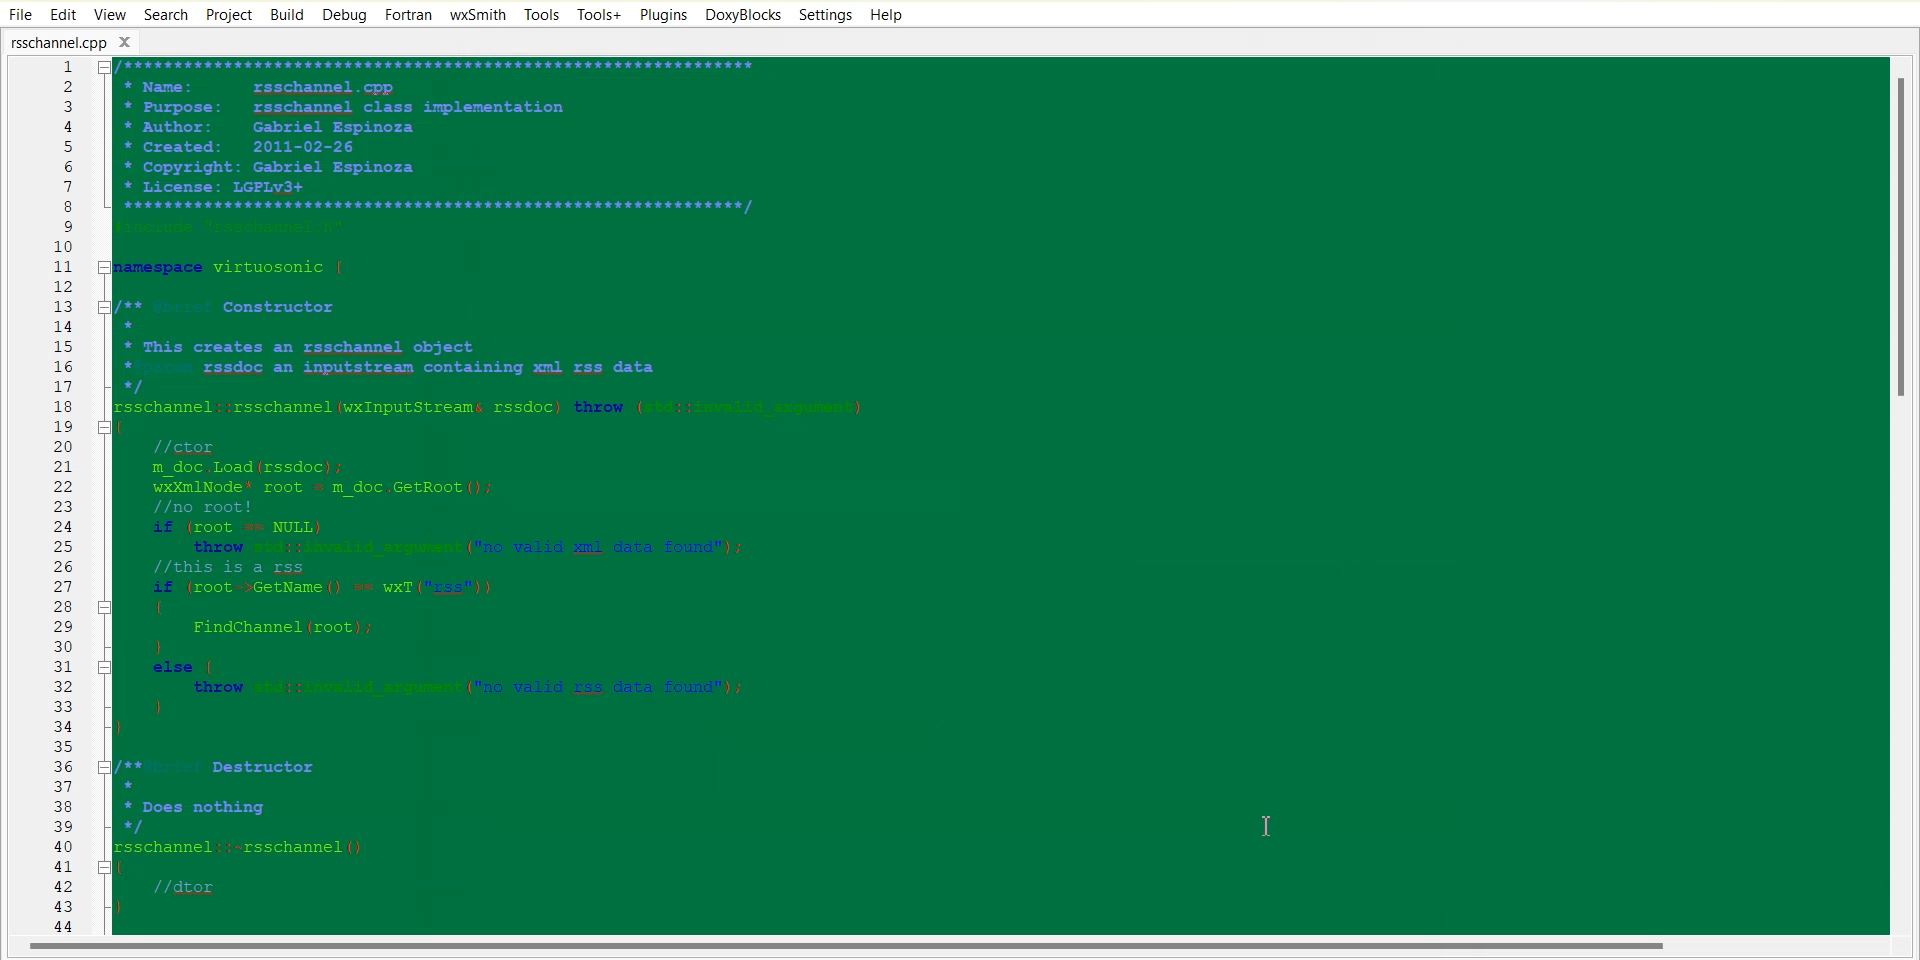 The image size is (1920, 960). Describe the element at coordinates (597, 14) in the screenshot. I see `Tools+` at that location.